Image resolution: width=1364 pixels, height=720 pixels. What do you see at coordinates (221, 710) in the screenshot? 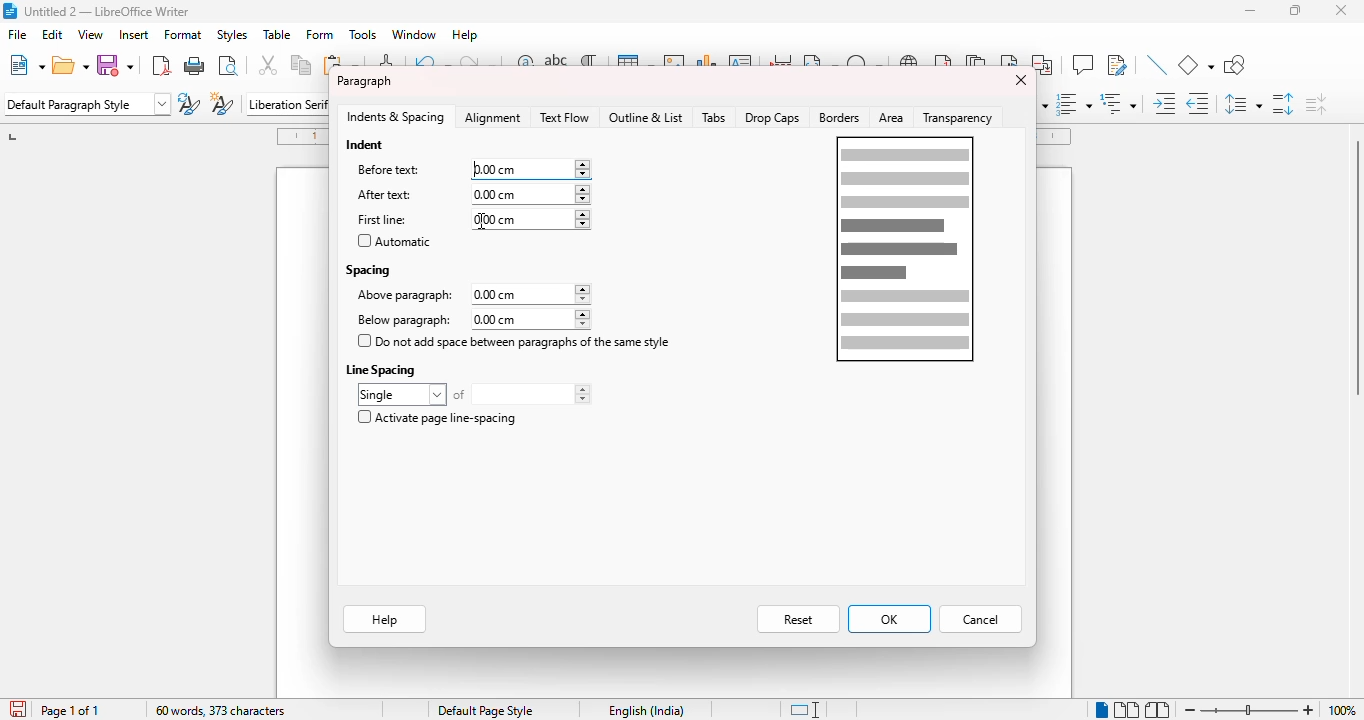
I see `word and character count` at bounding box center [221, 710].